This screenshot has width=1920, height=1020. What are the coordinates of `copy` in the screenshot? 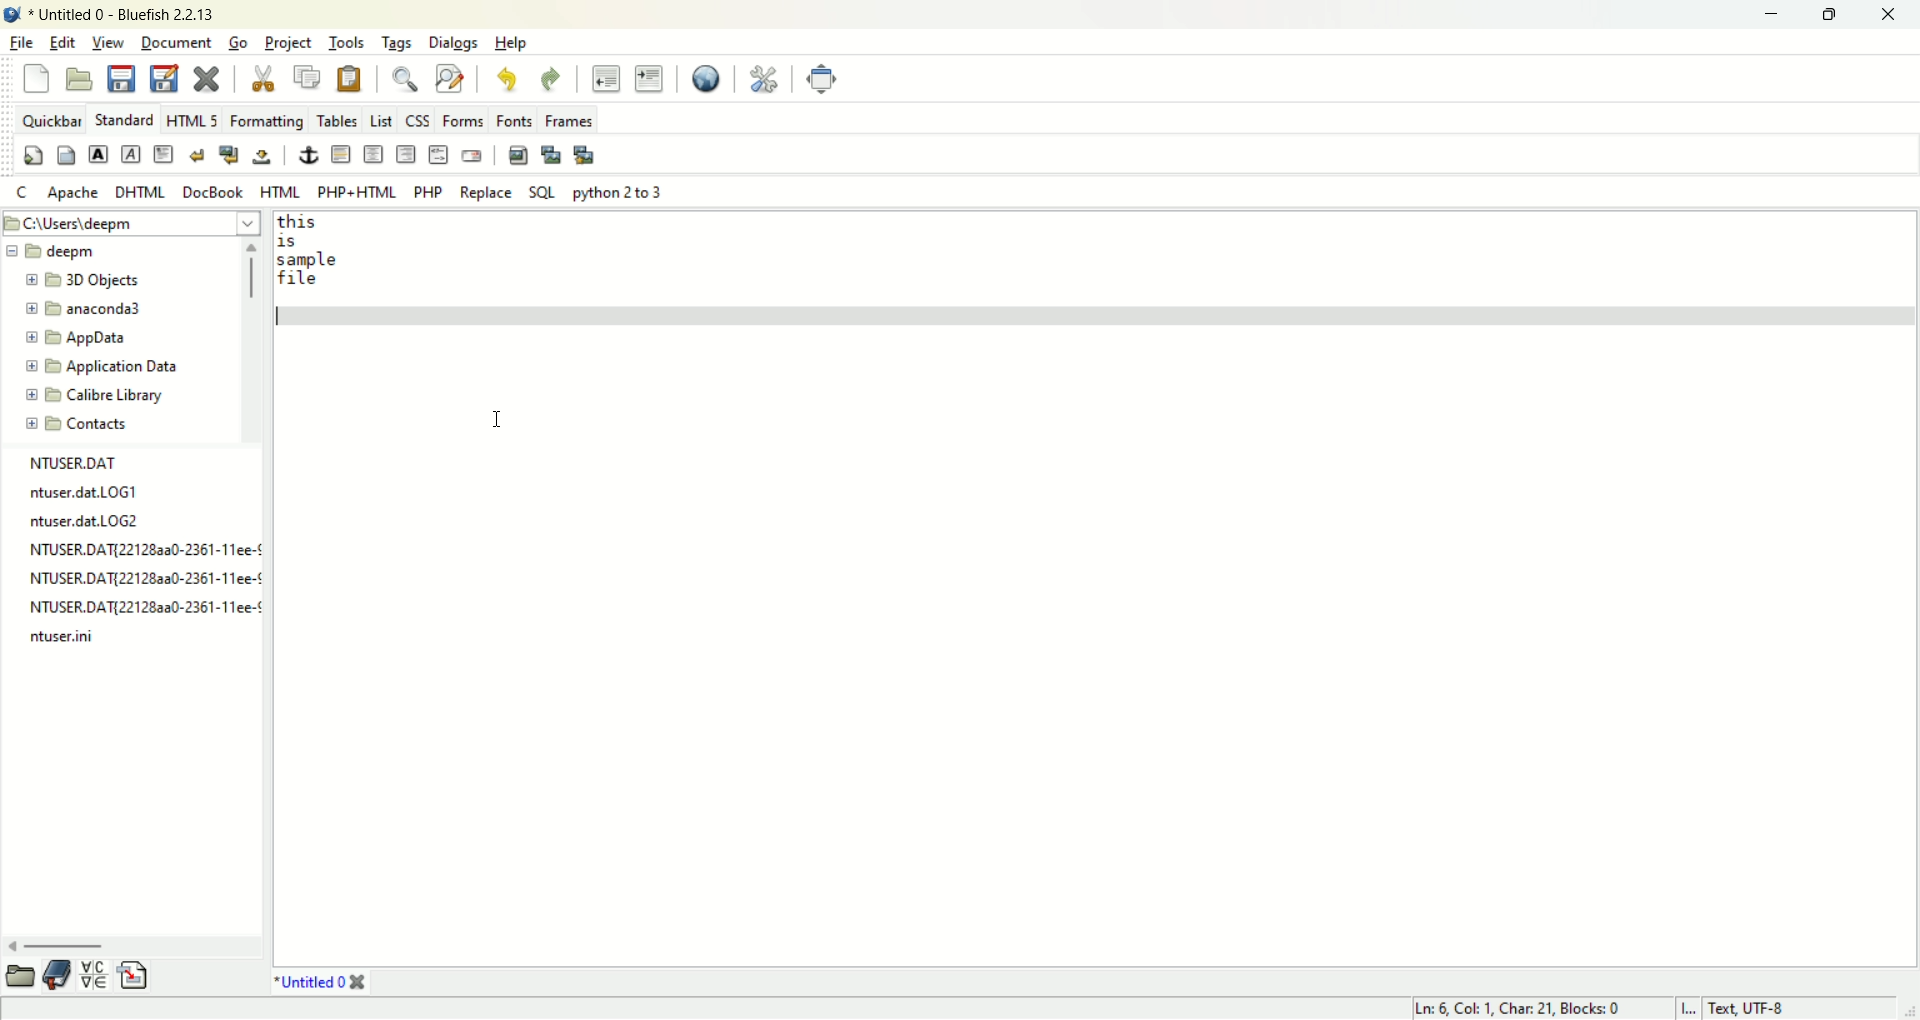 It's located at (311, 75).